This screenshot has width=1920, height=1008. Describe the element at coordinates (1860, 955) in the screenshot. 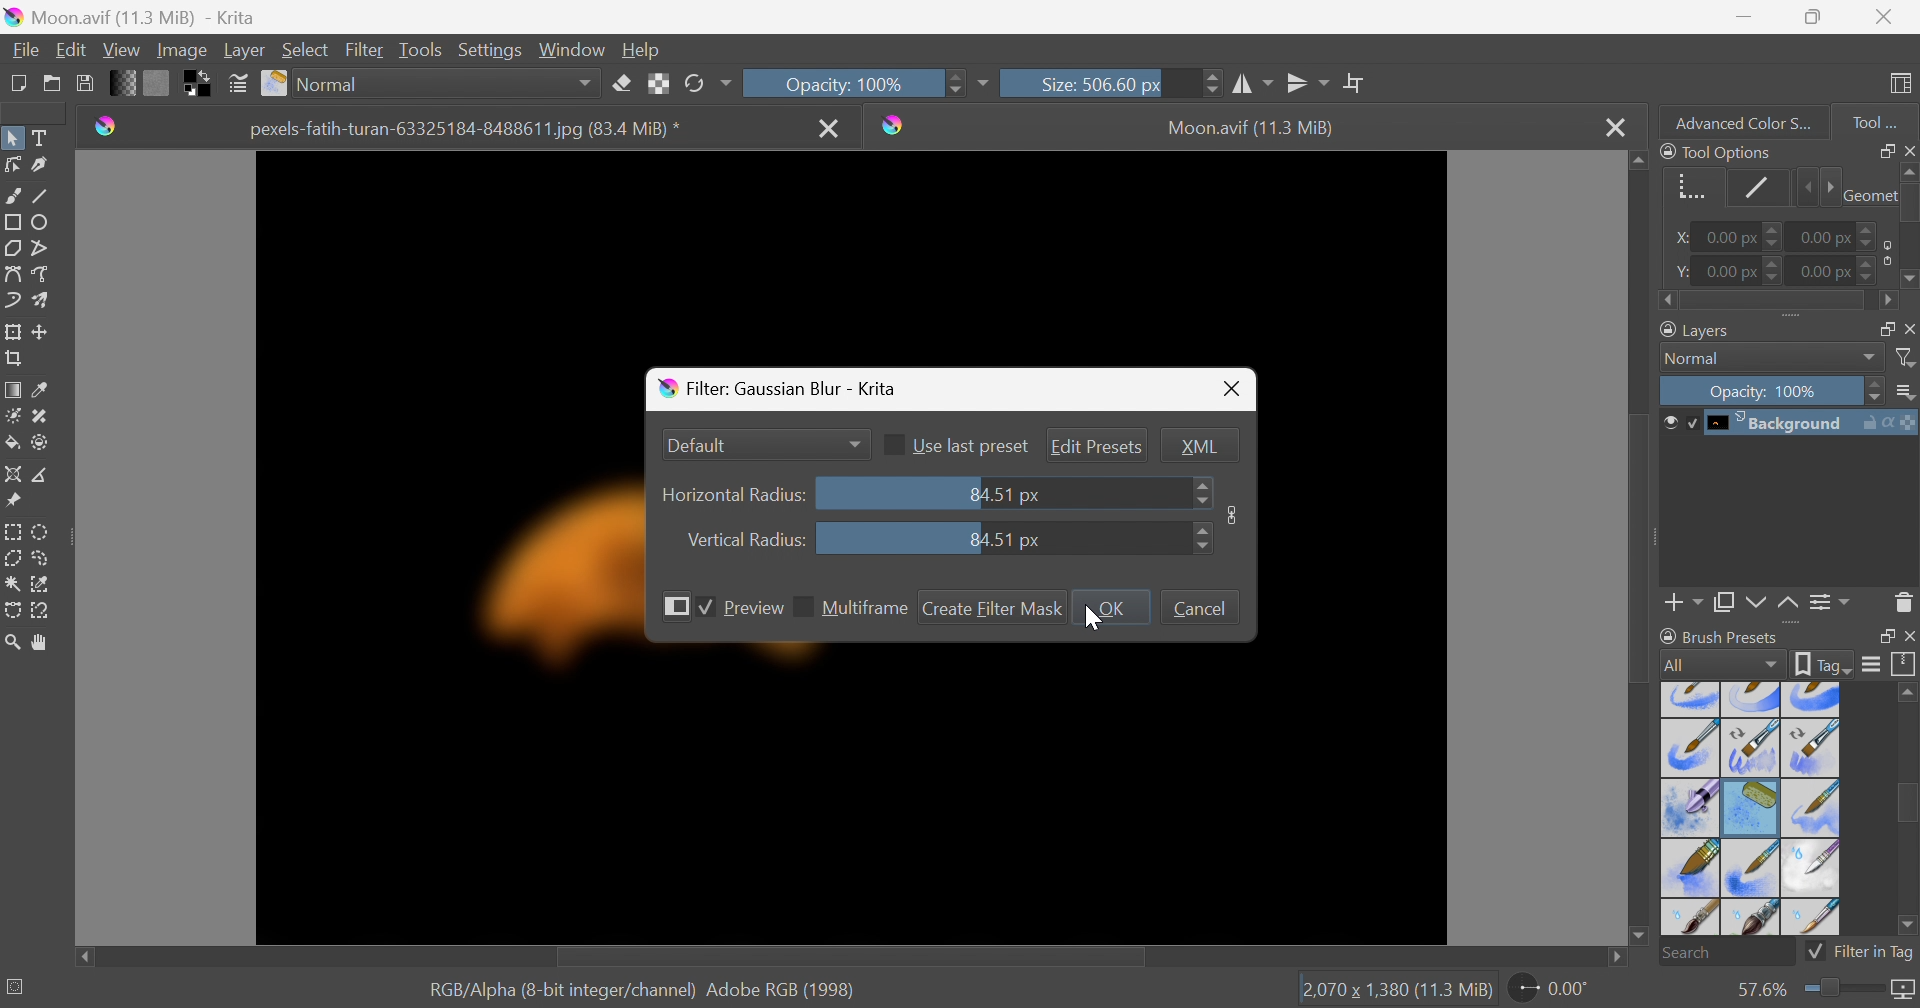

I see `Filter in Tag` at that location.